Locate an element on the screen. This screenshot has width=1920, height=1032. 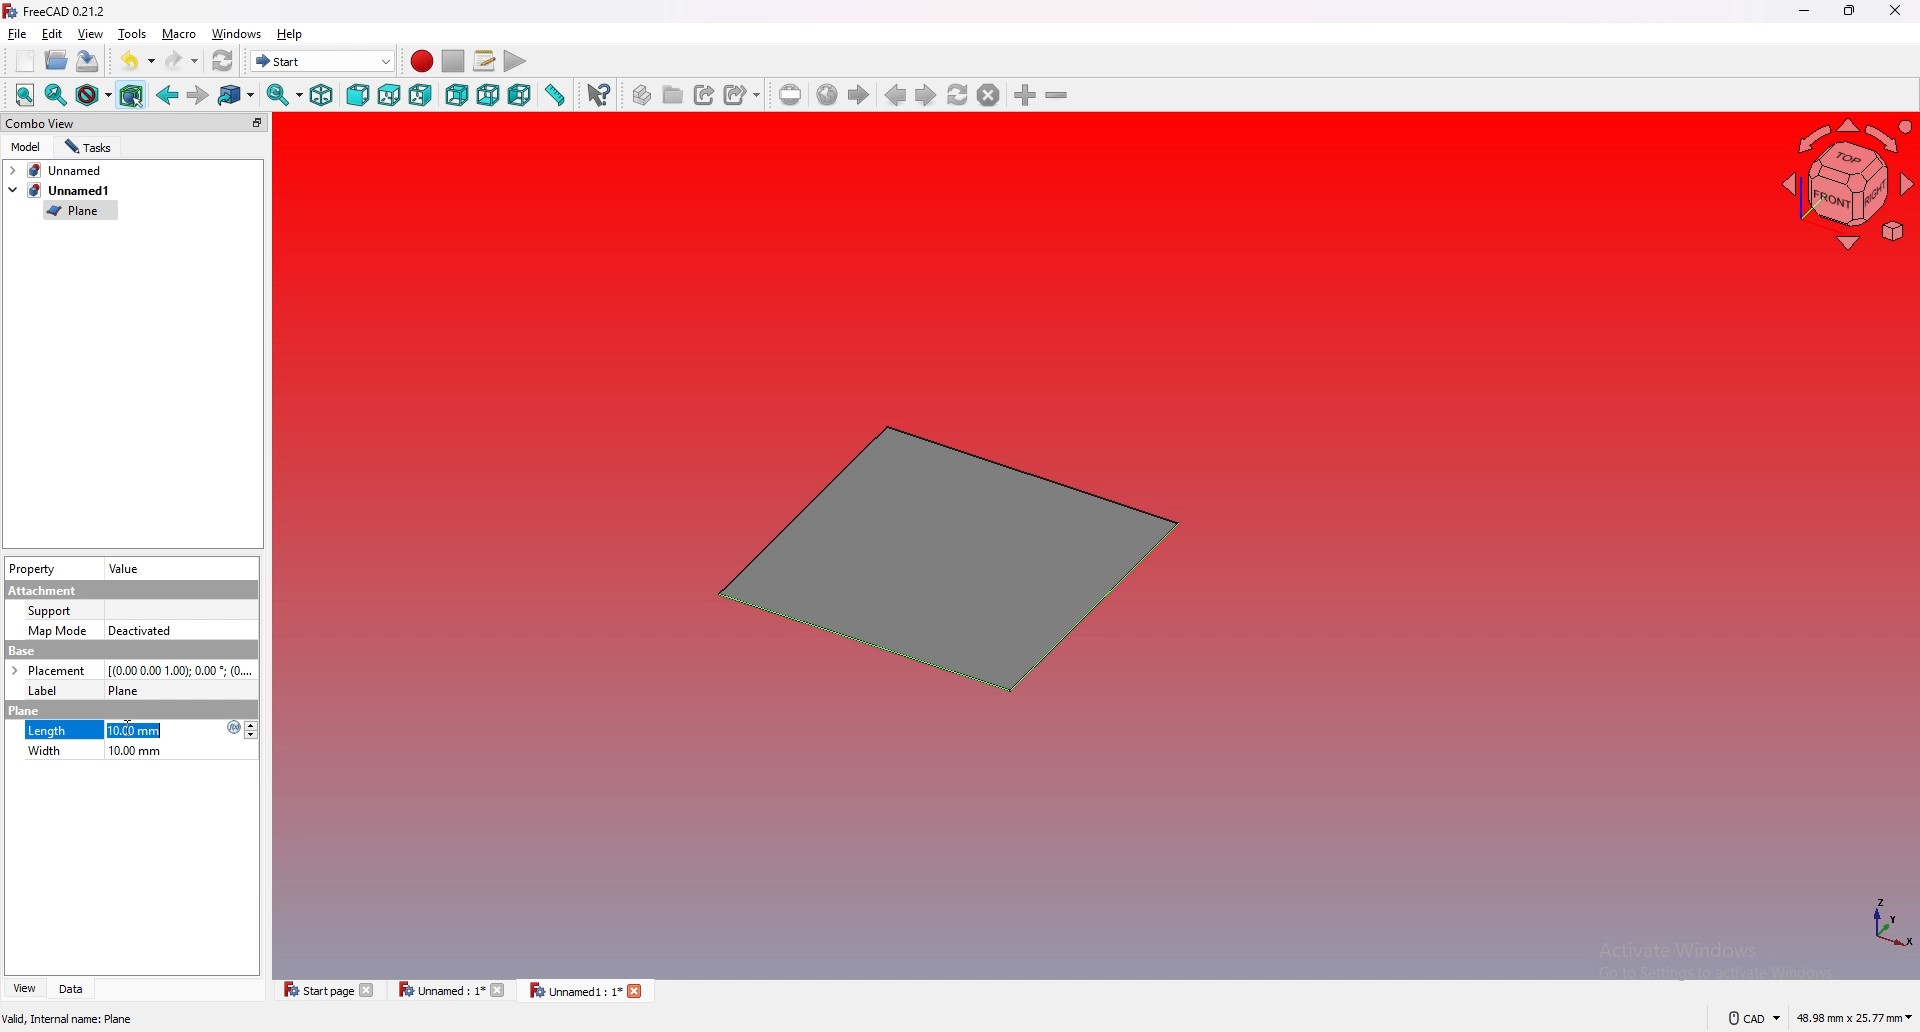
redo is located at coordinates (183, 61).